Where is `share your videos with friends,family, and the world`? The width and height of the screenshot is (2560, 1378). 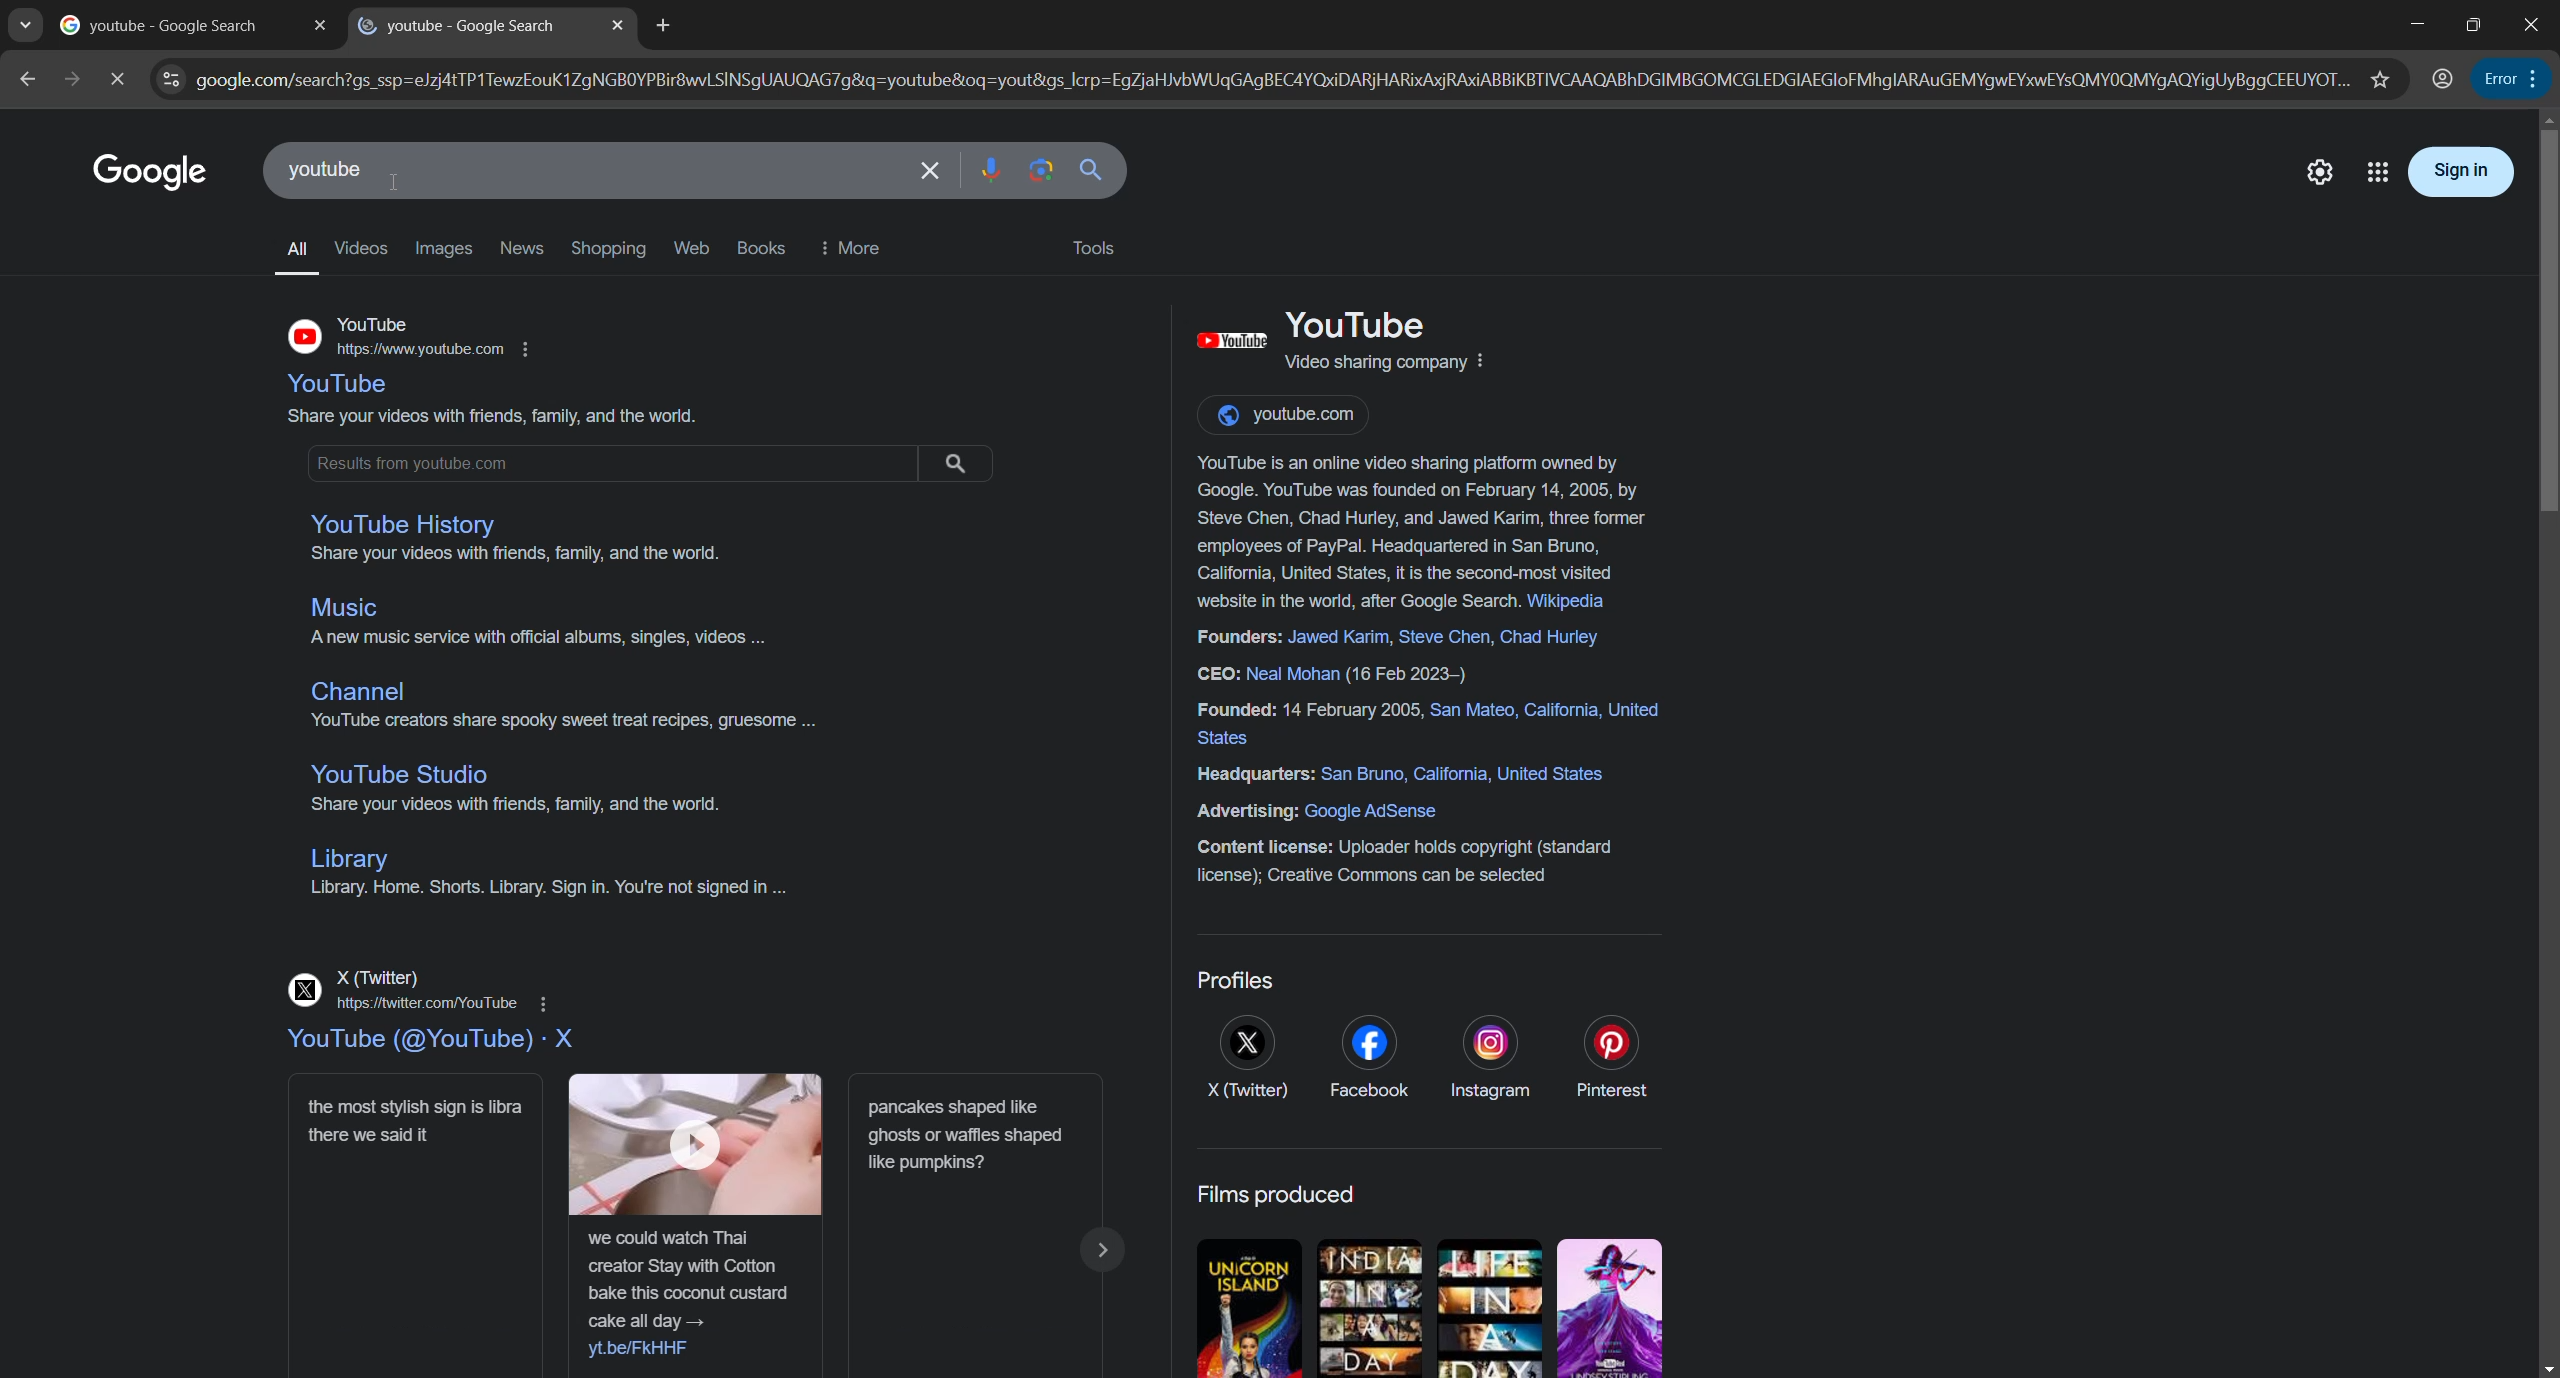 share your videos with friends,family, and the world is located at coordinates (514, 553).